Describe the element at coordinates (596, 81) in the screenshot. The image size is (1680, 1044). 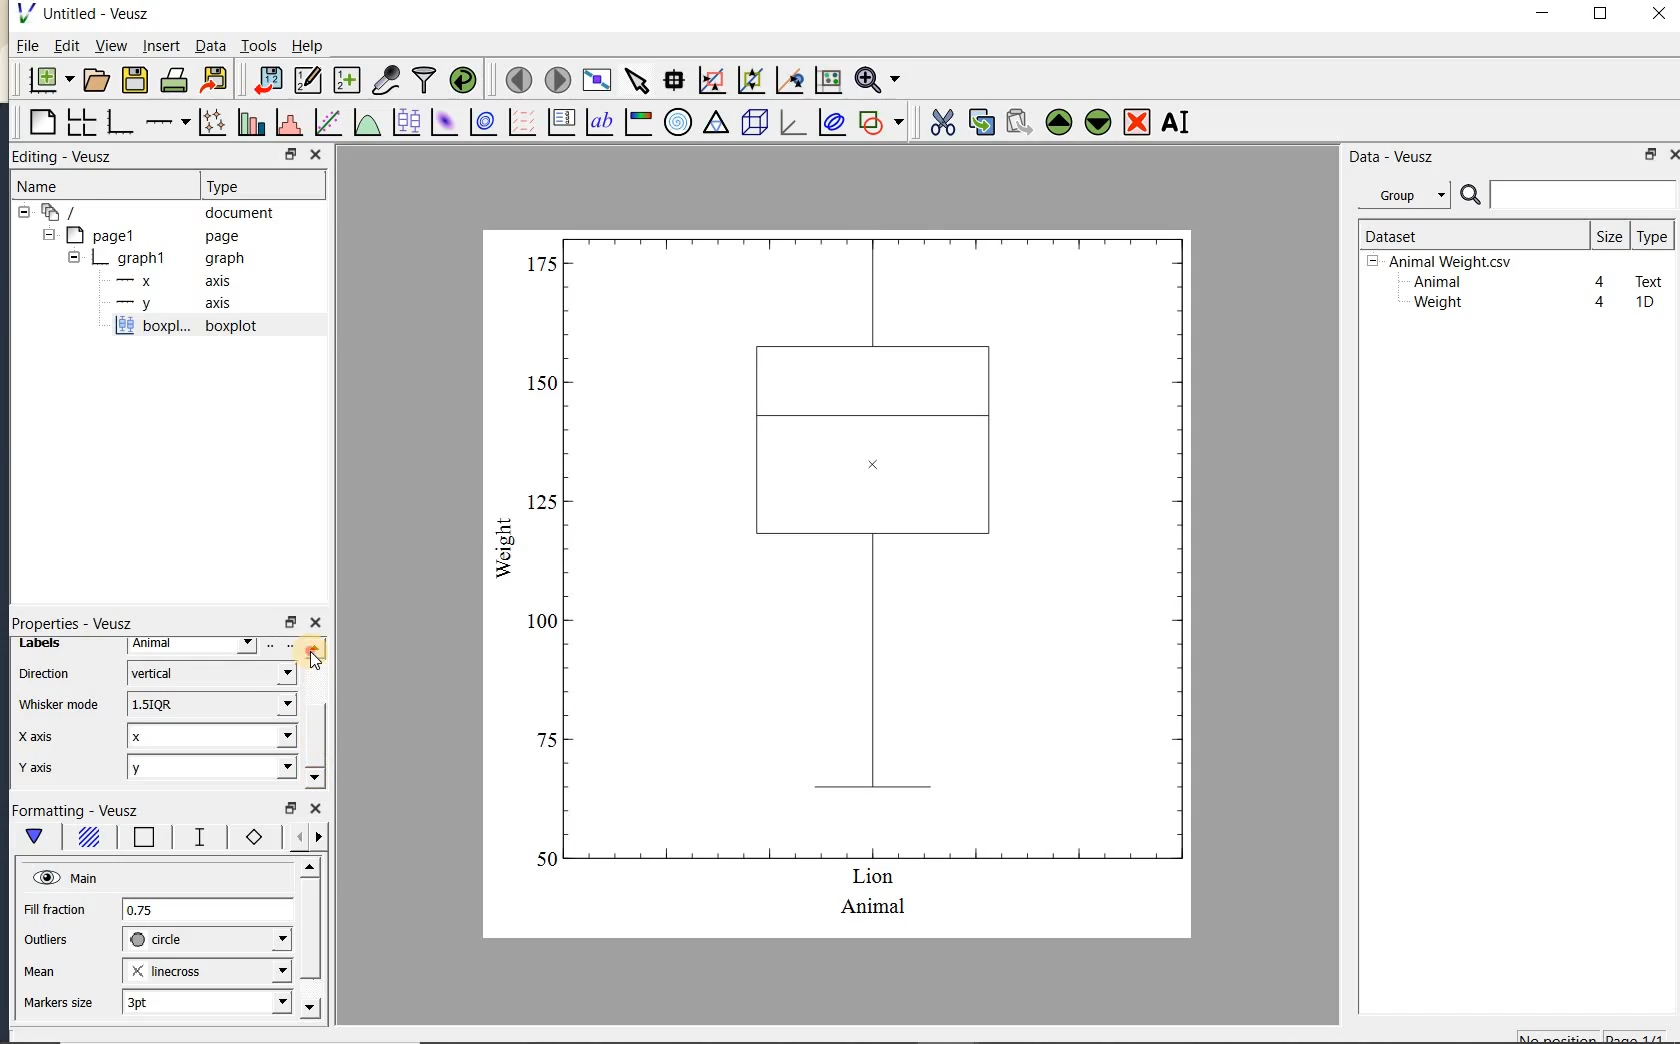
I see `view plot full screen` at that location.